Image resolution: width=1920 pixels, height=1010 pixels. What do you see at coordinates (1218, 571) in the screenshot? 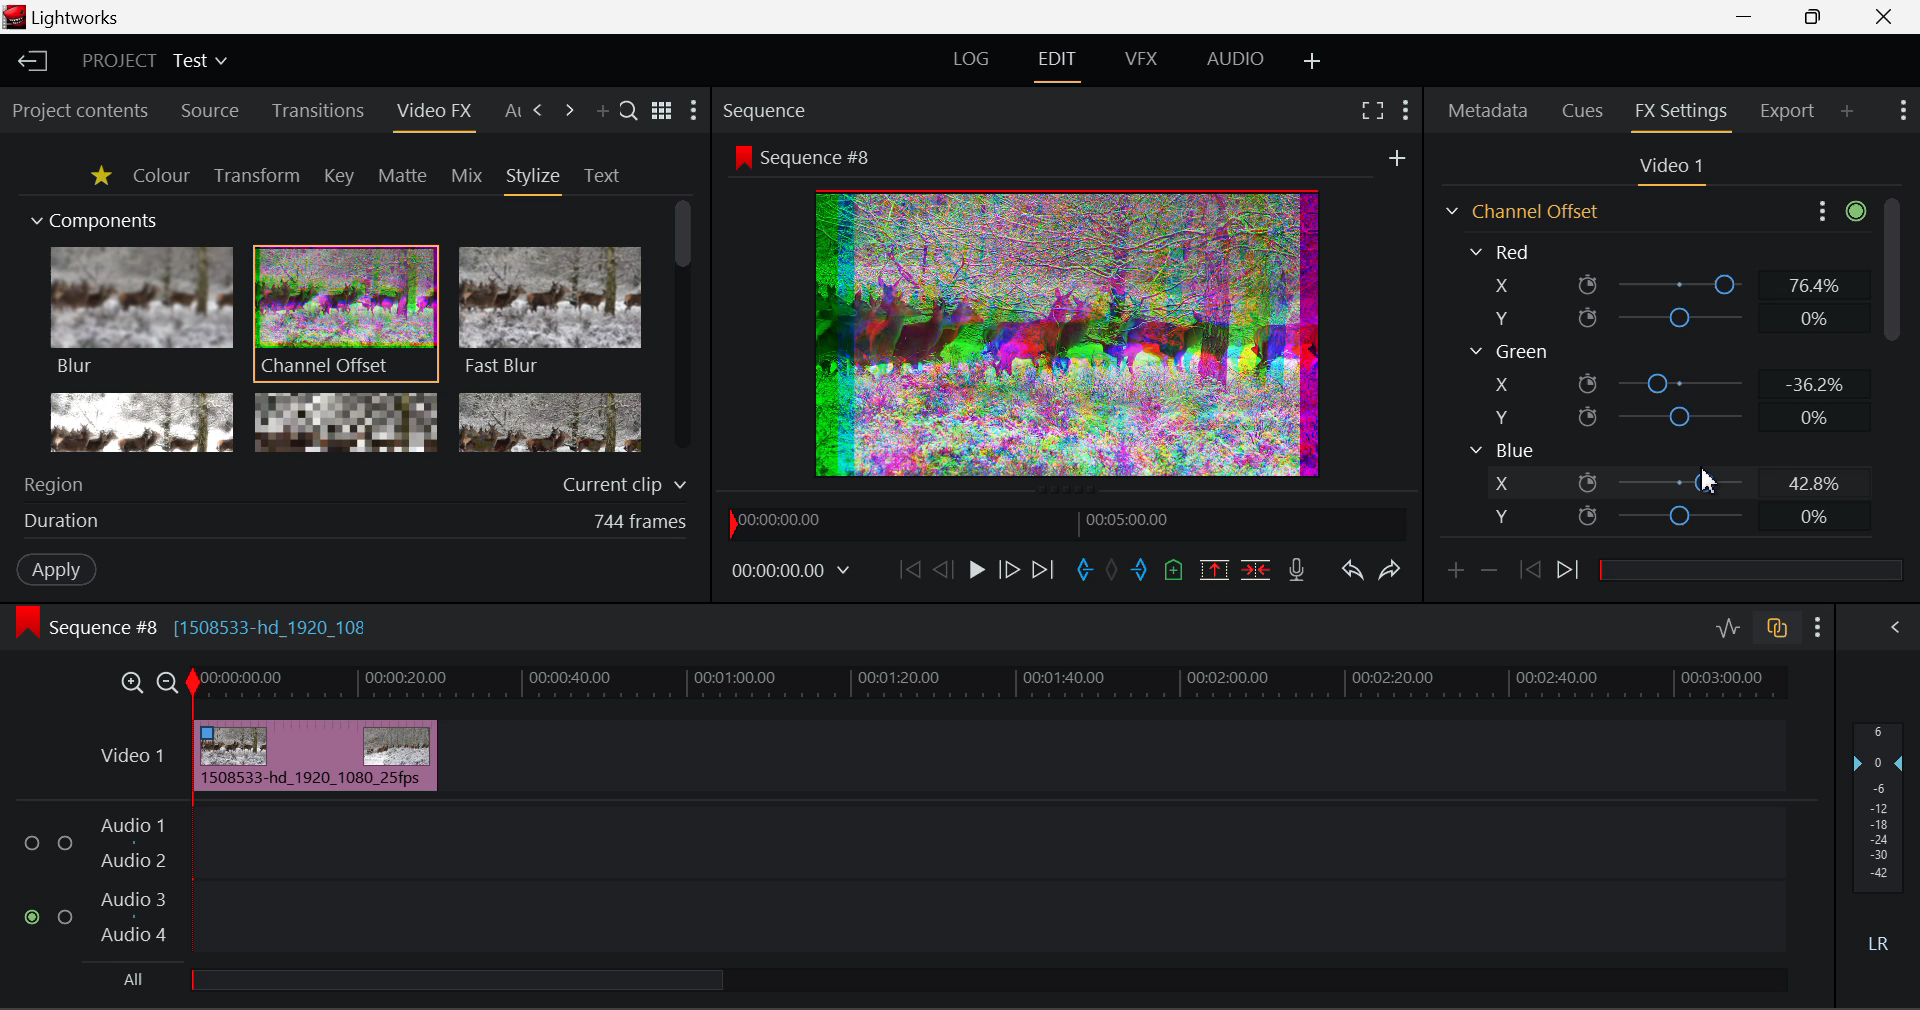
I see `Remove marked Section` at bounding box center [1218, 571].